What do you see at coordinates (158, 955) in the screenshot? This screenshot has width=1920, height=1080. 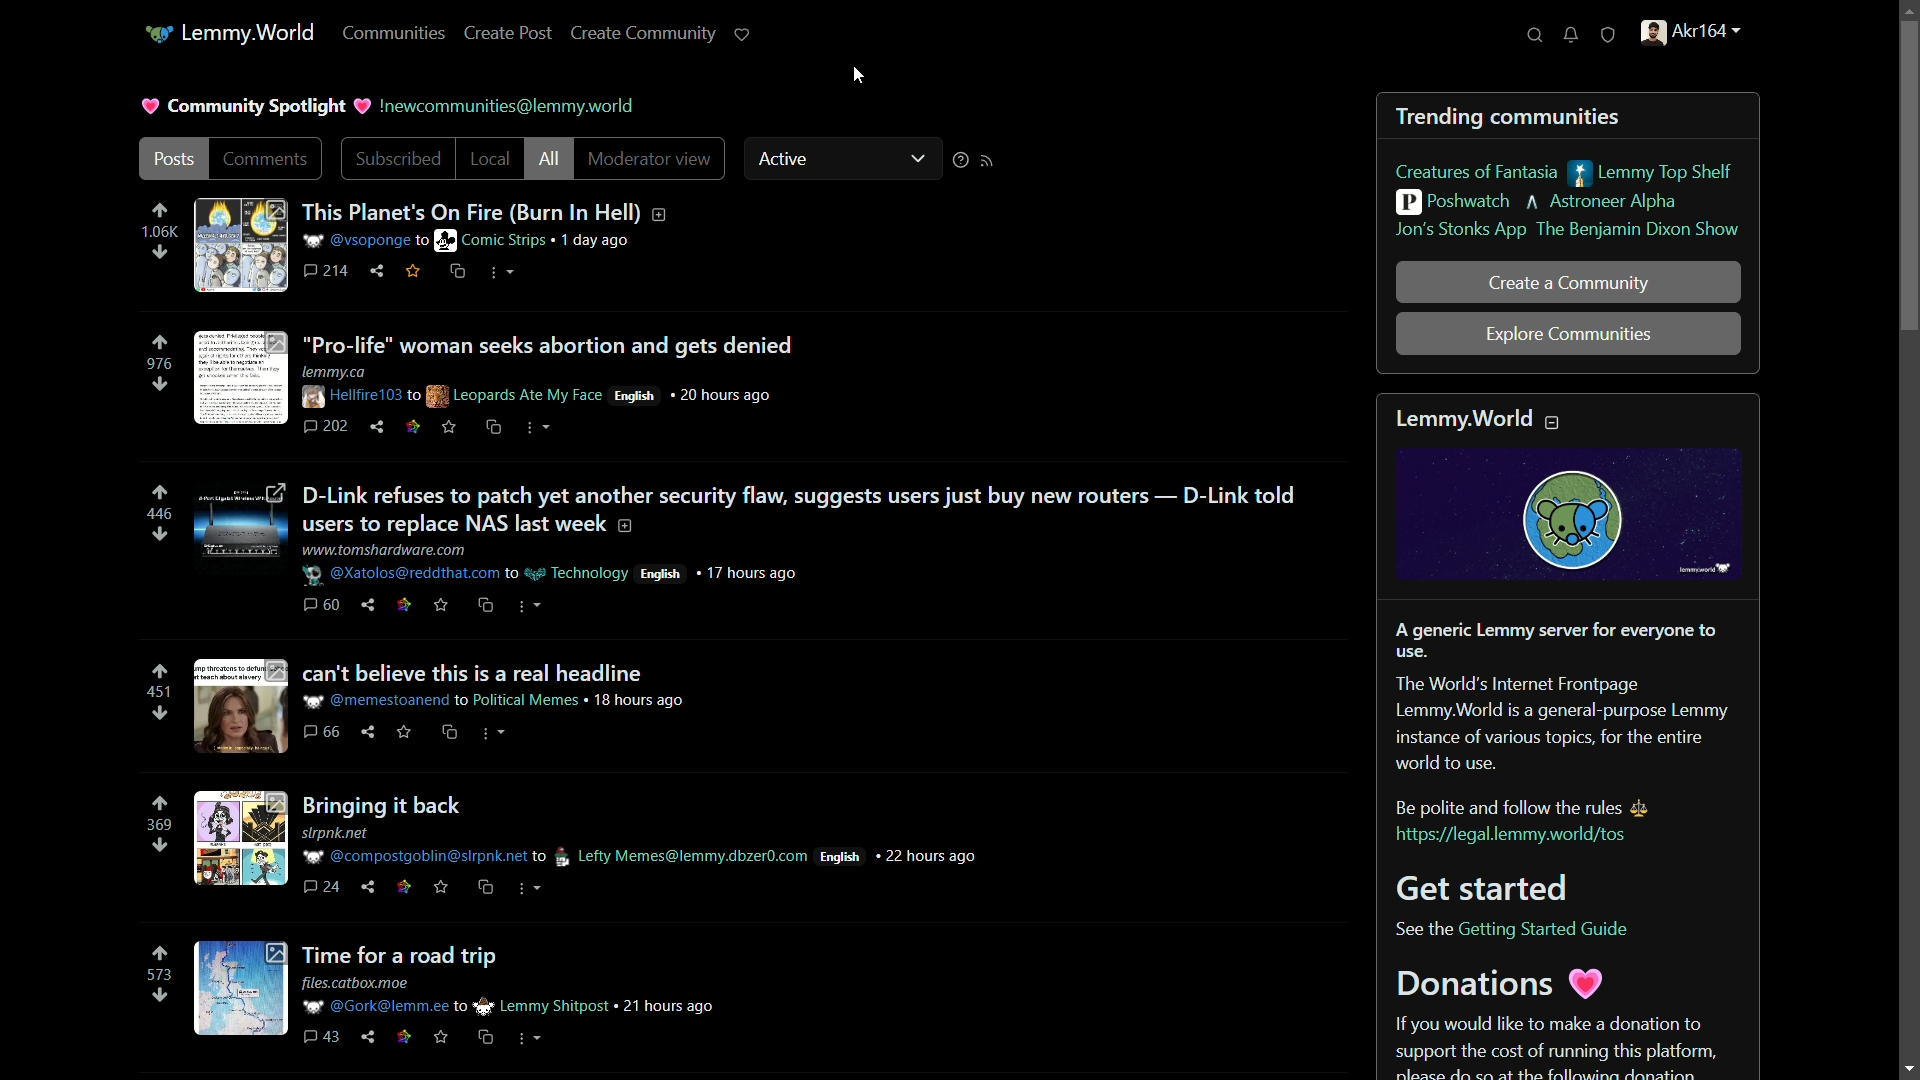 I see `upvote` at bounding box center [158, 955].